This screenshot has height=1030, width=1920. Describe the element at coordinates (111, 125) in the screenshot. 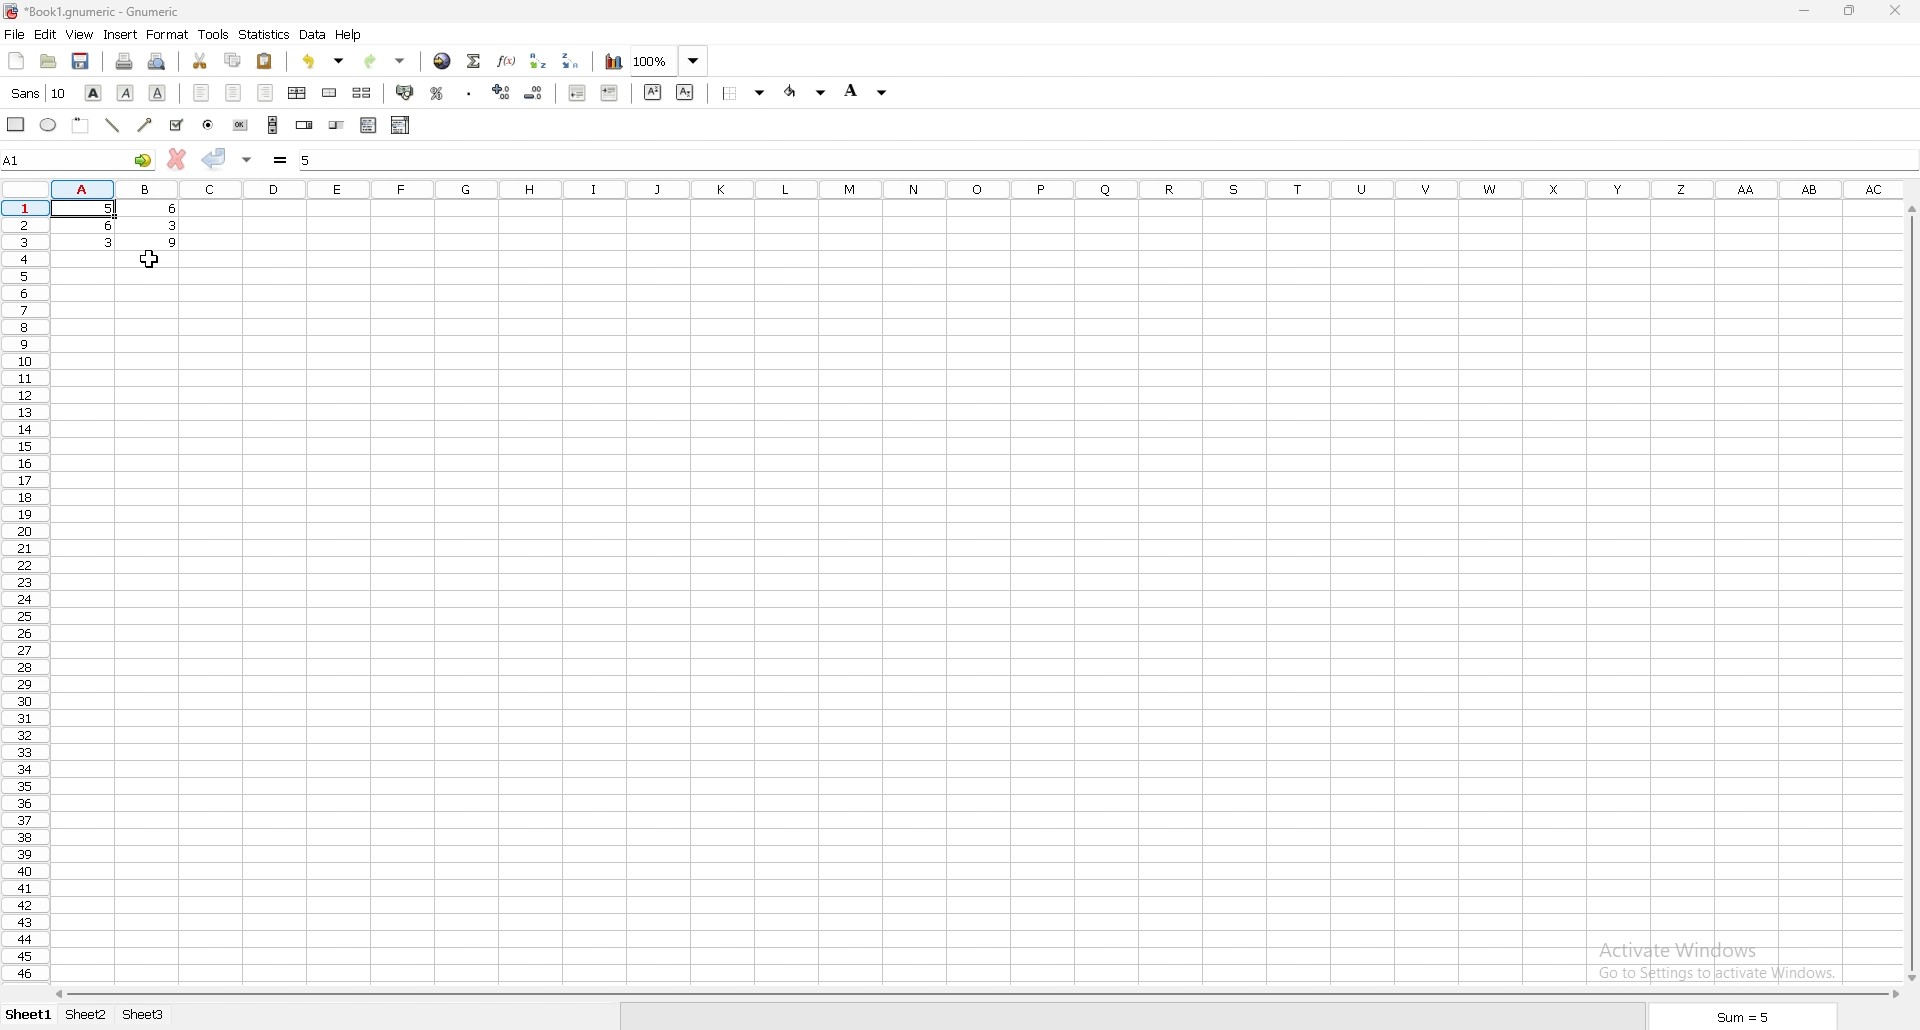

I see `line` at that location.